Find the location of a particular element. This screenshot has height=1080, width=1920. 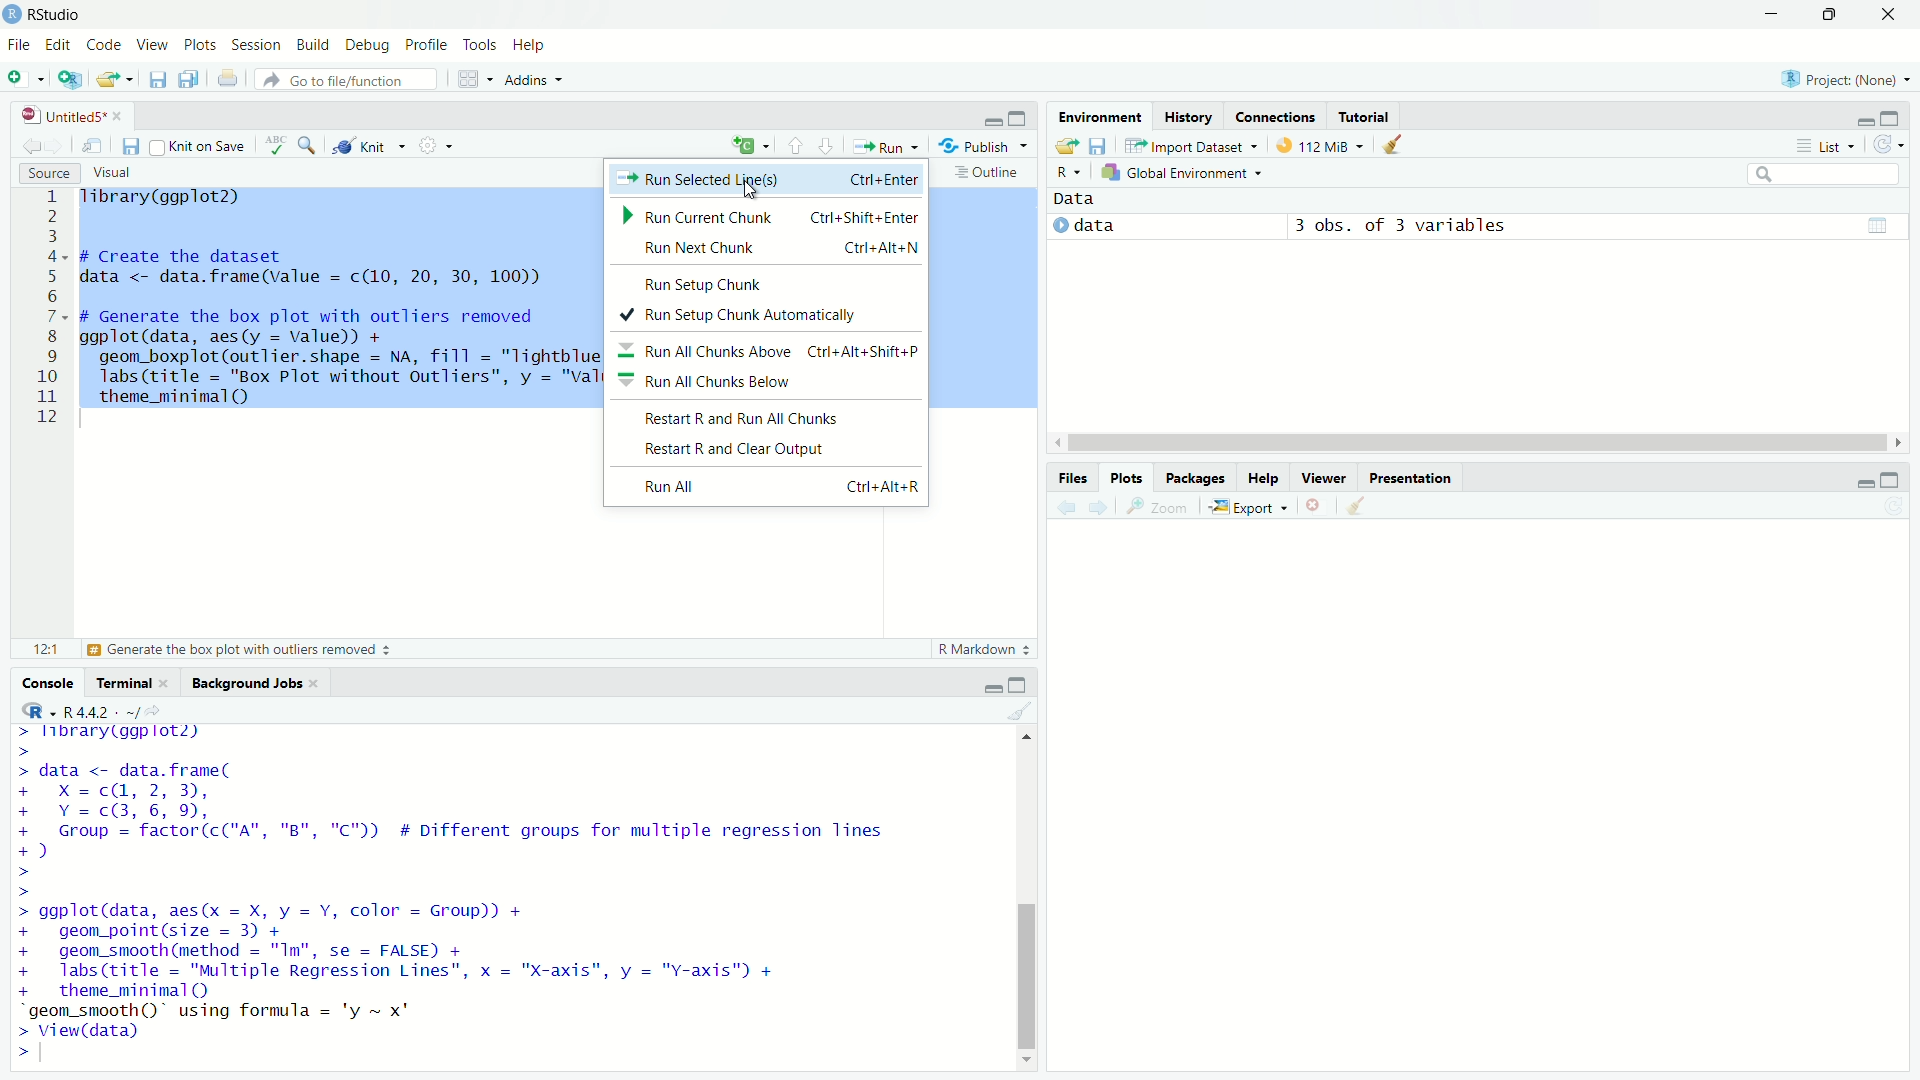

files is located at coordinates (126, 148).